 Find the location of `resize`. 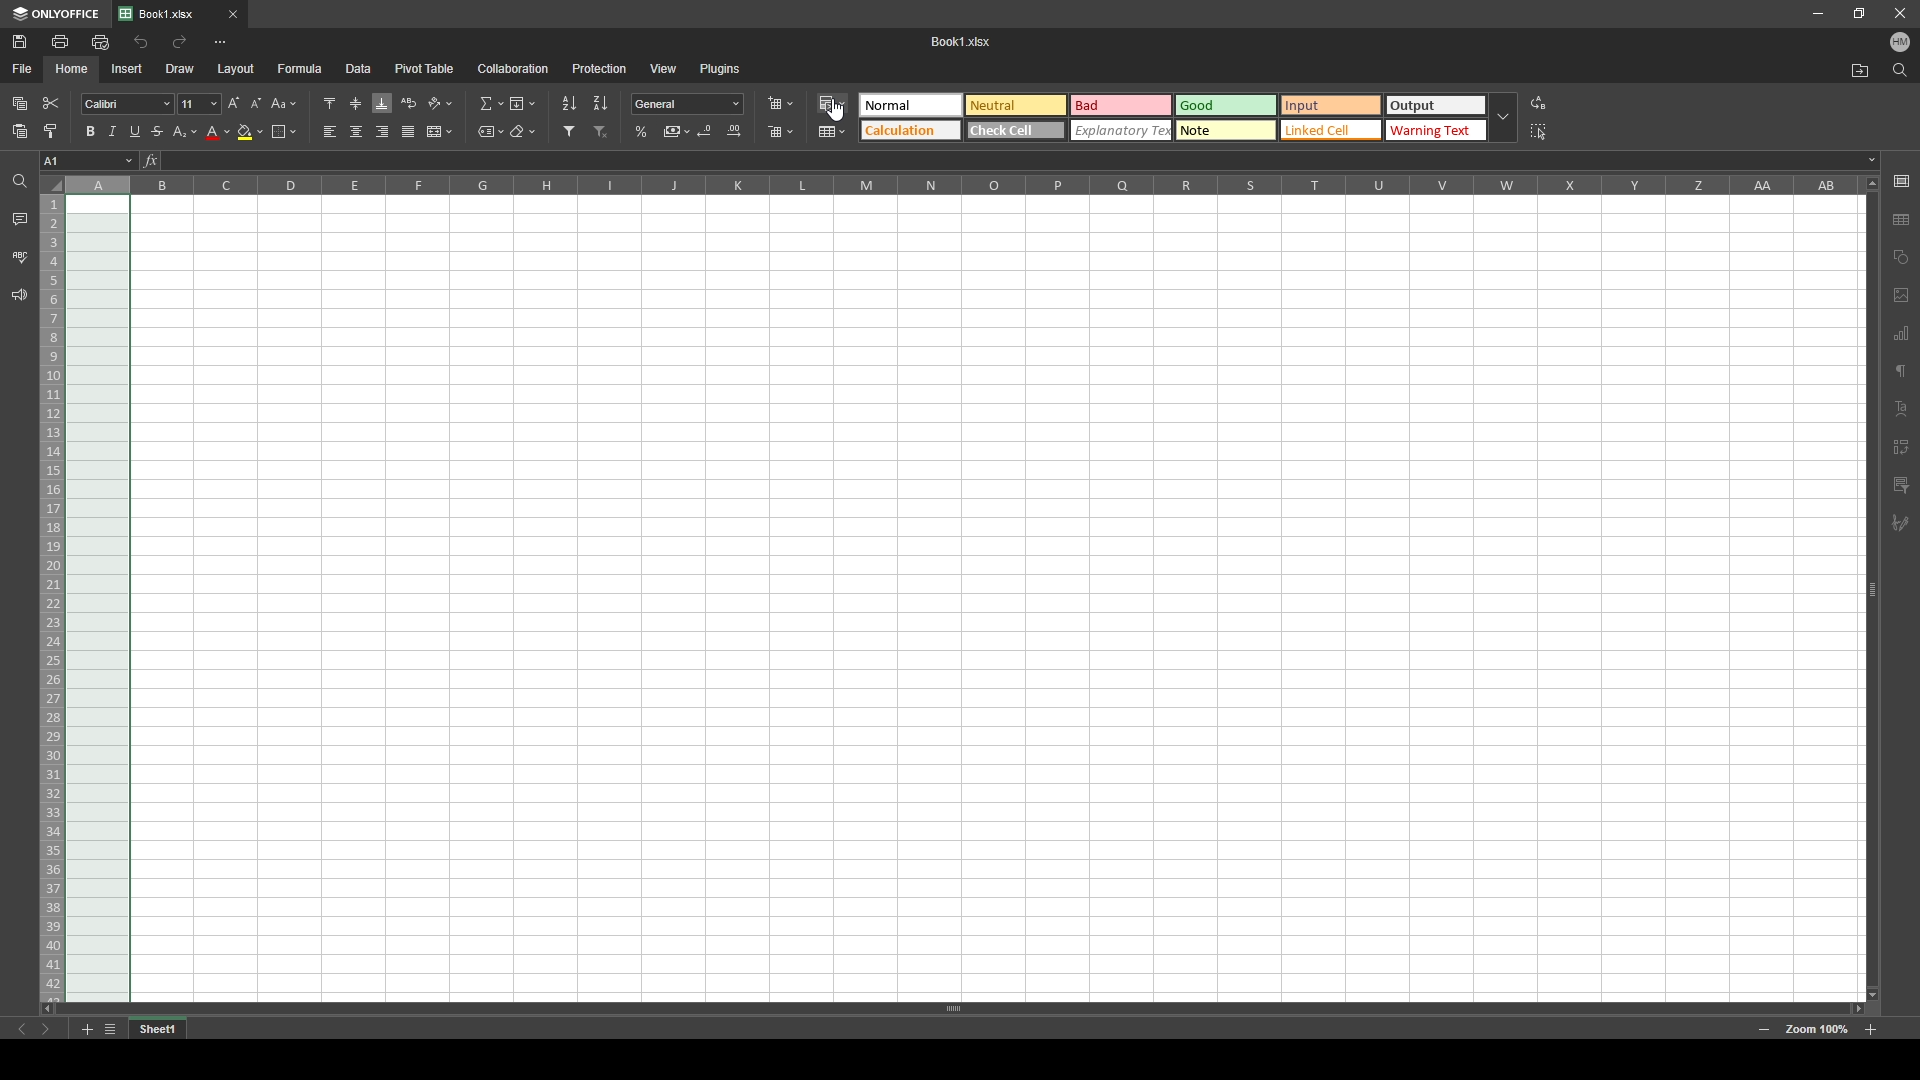

resize is located at coordinates (1860, 12).